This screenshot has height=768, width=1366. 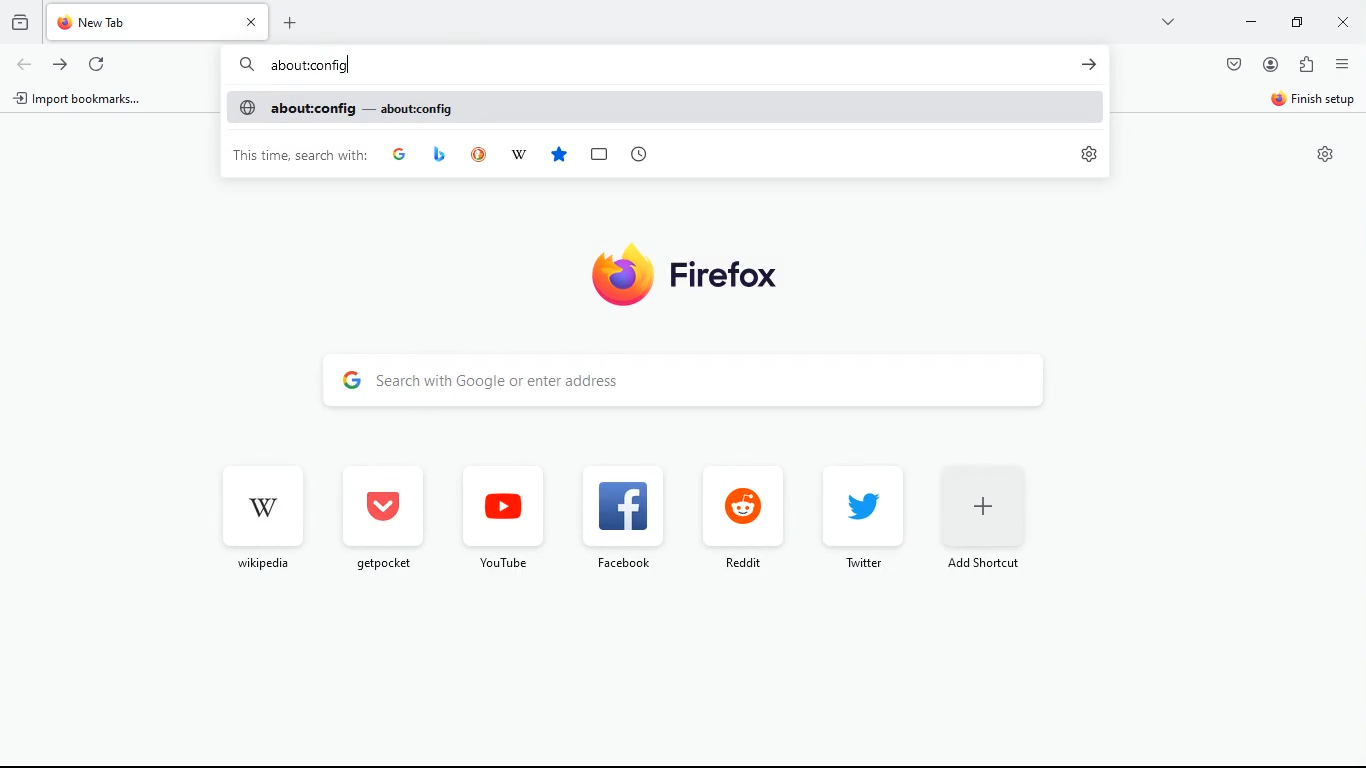 What do you see at coordinates (1293, 23) in the screenshot?
I see `maximize` at bounding box center [1293, 23].